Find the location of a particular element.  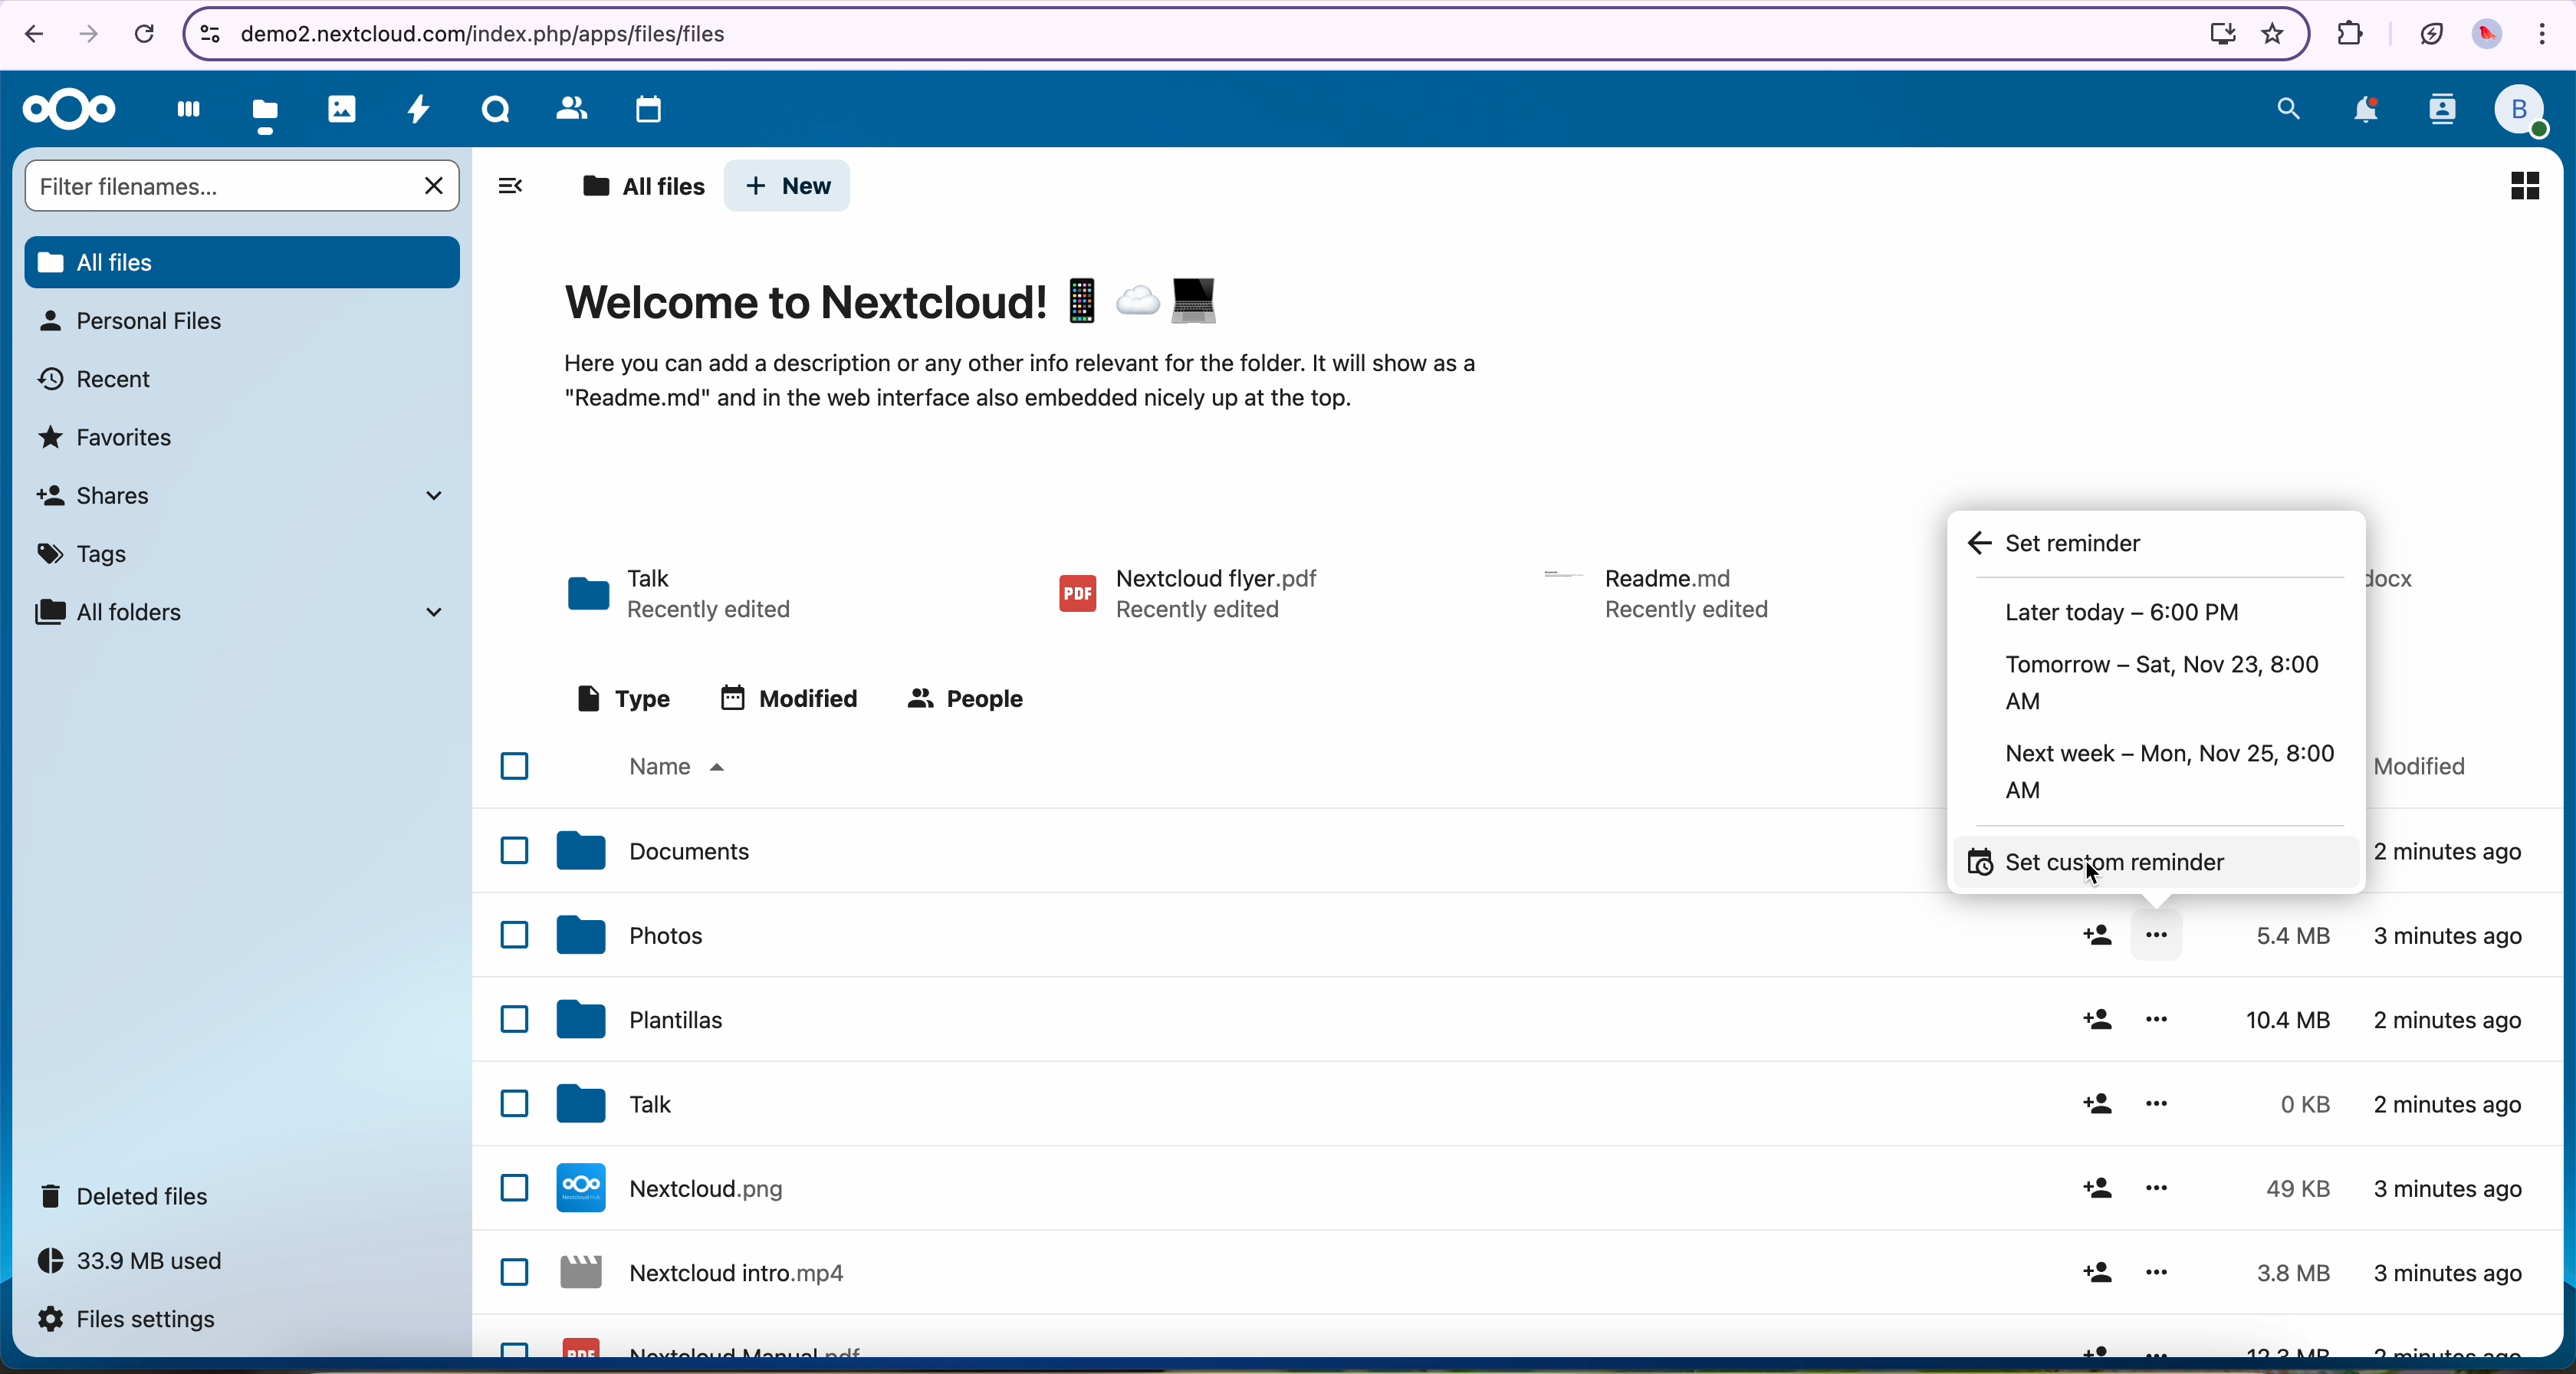

Talk folder is located at coordinates (689, 591).